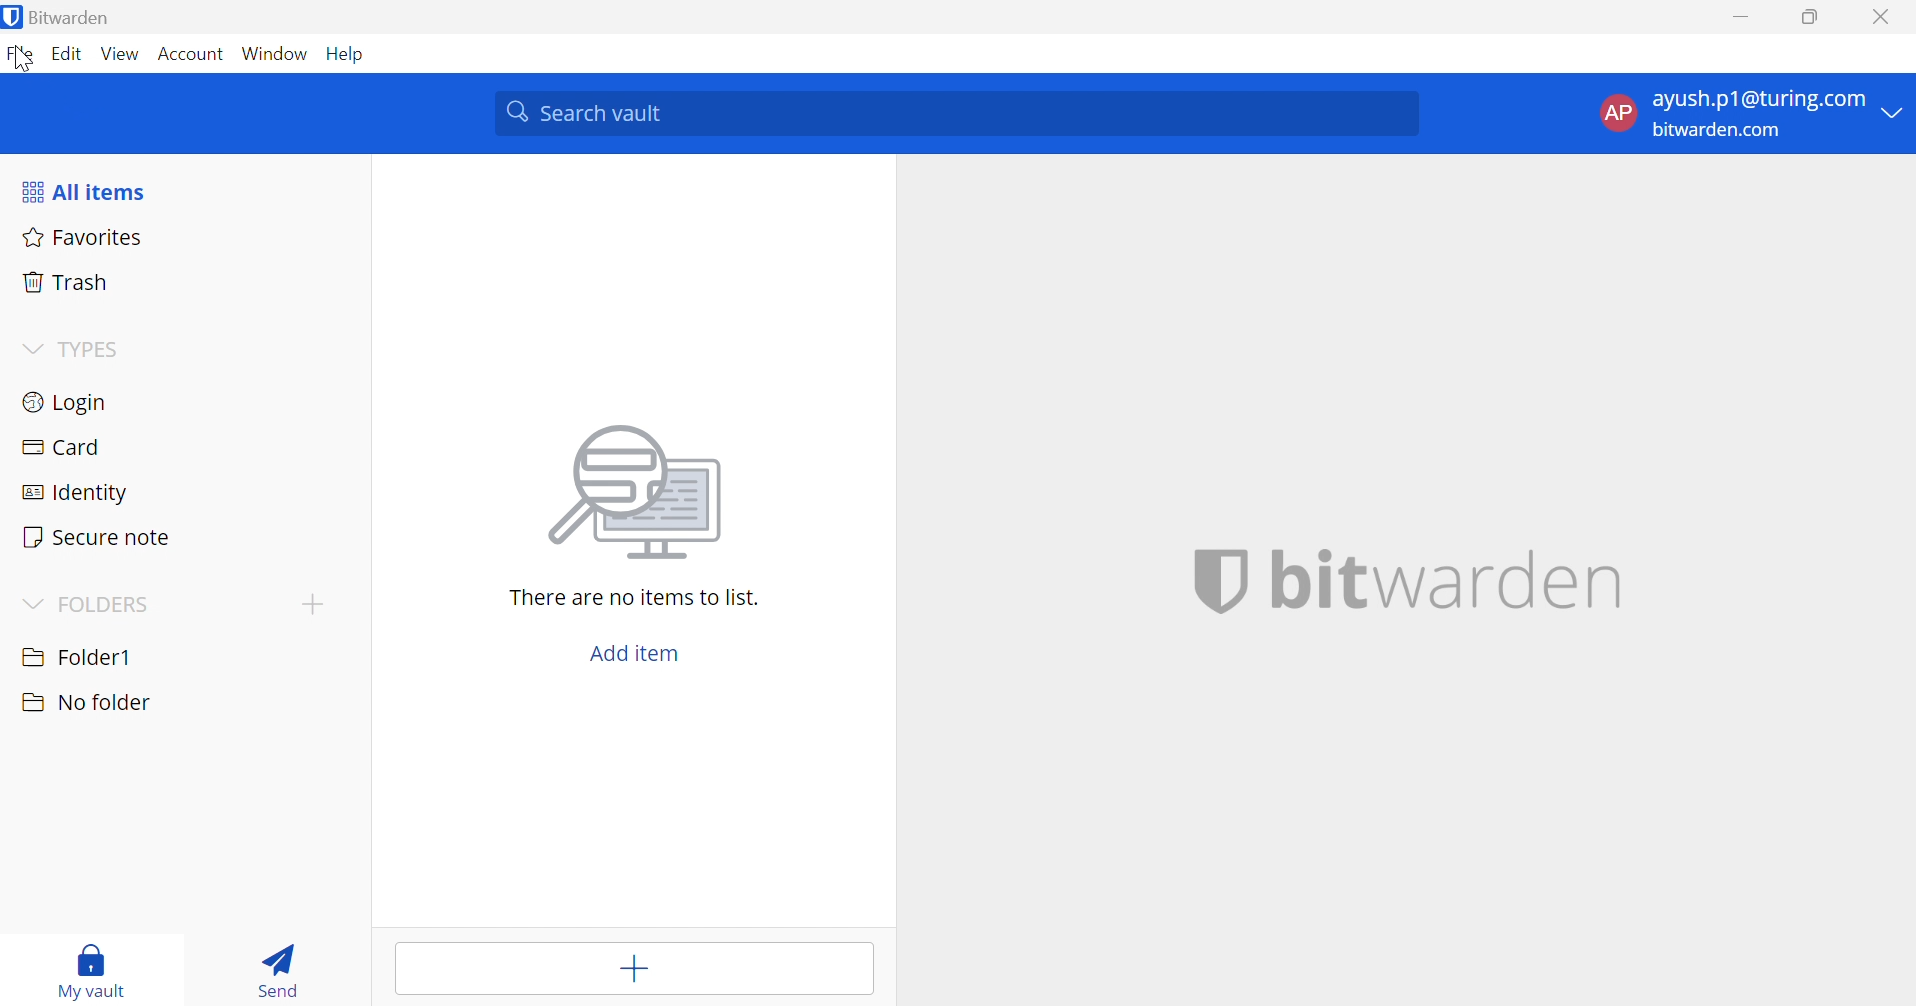  Describe the element at coordinates (634, 654) in the screenshot. I see `Add item` at that location.